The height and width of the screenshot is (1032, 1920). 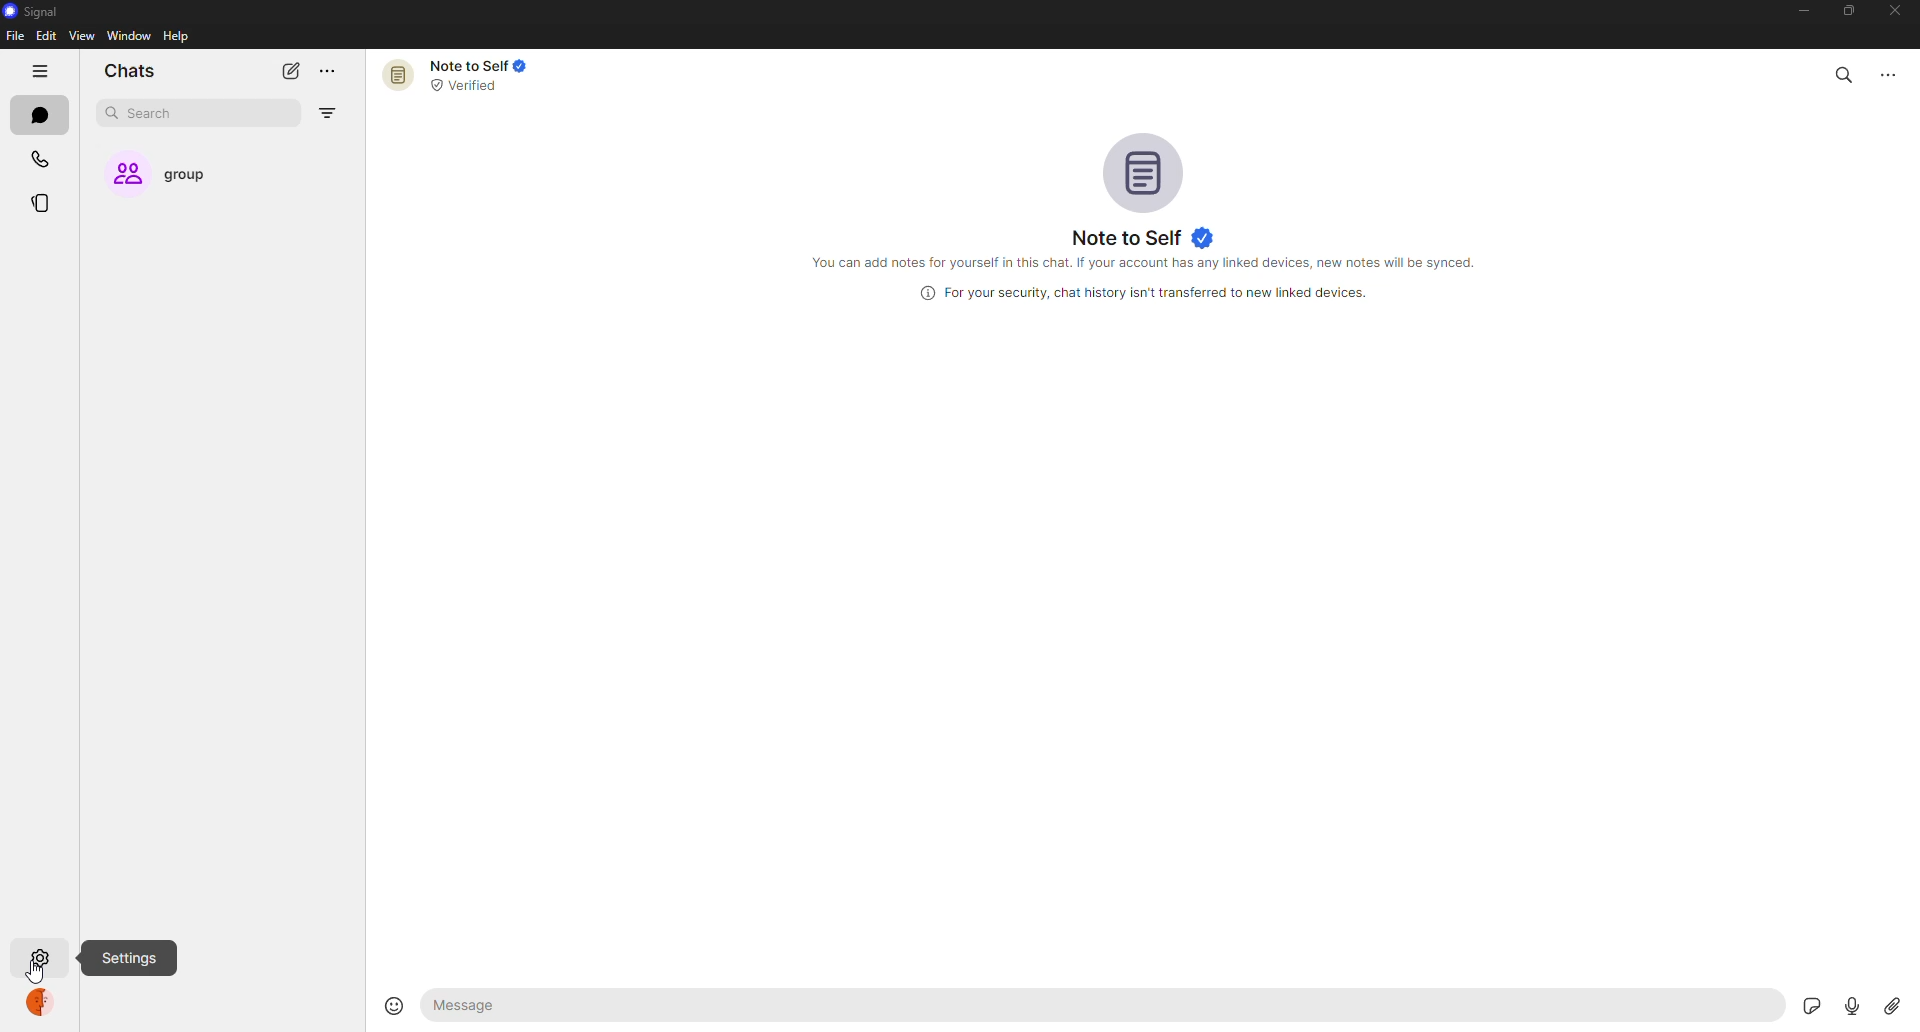 I want to click on view, so click(x=81, y=35).